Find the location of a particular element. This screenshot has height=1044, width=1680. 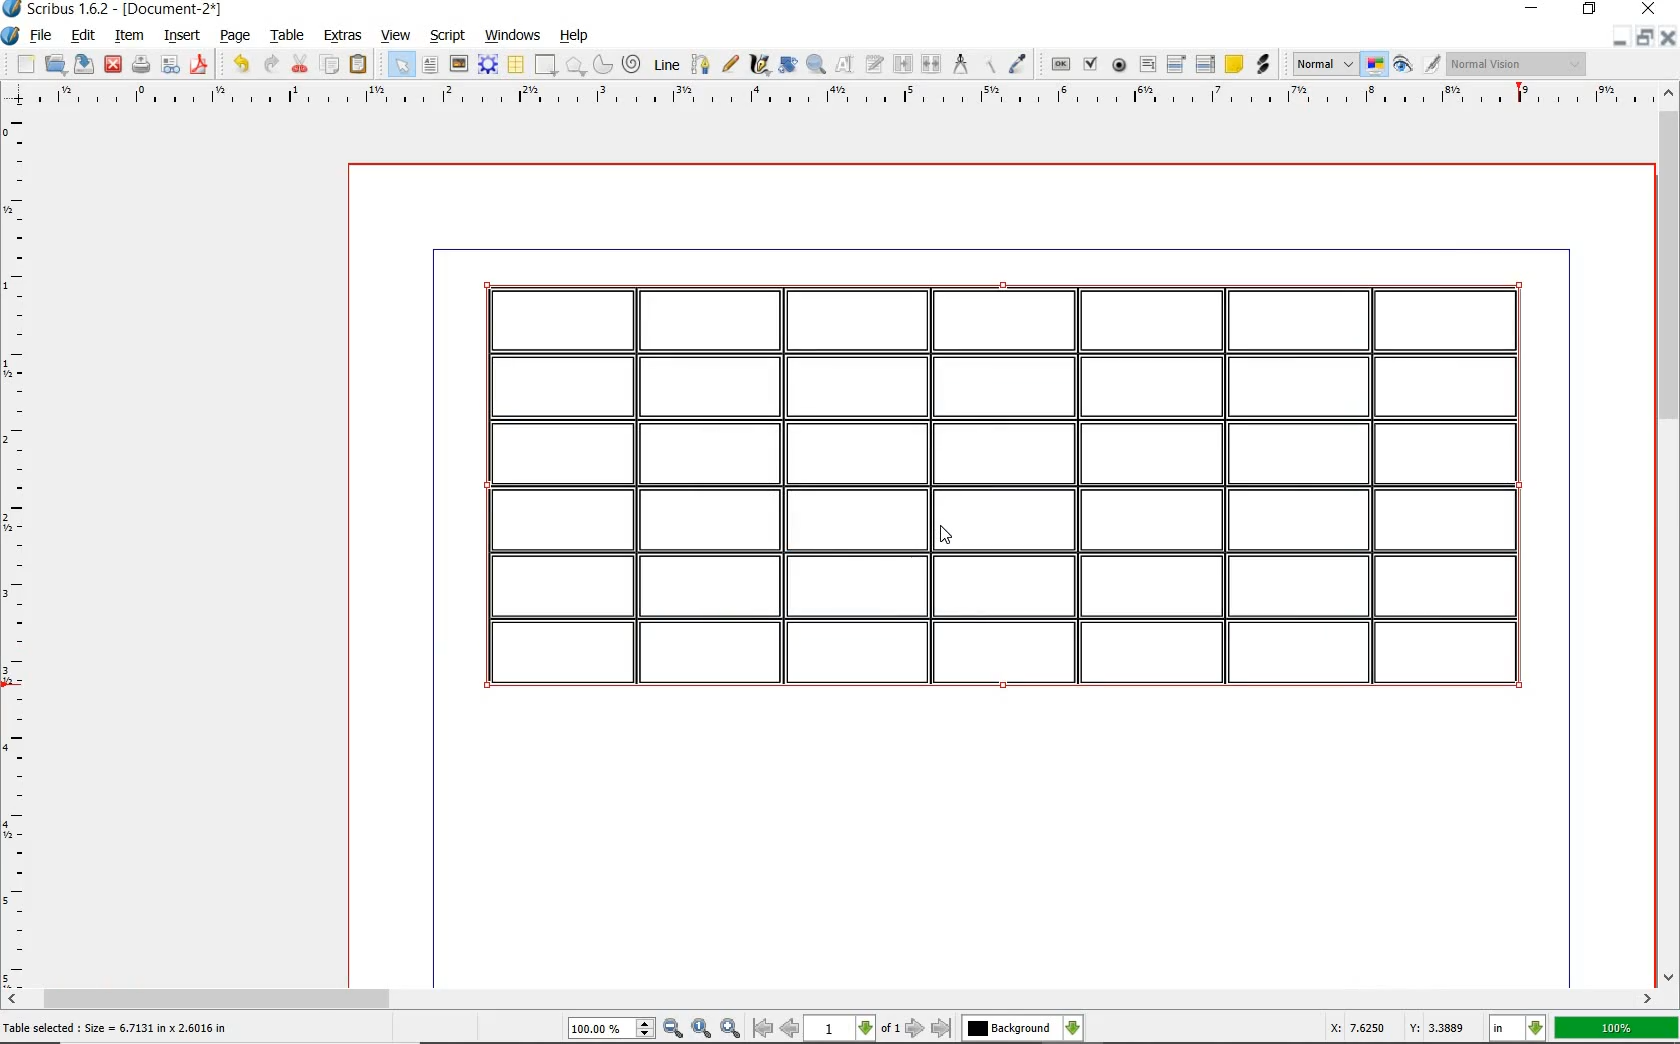

undo is located at coordinates (242, 65).